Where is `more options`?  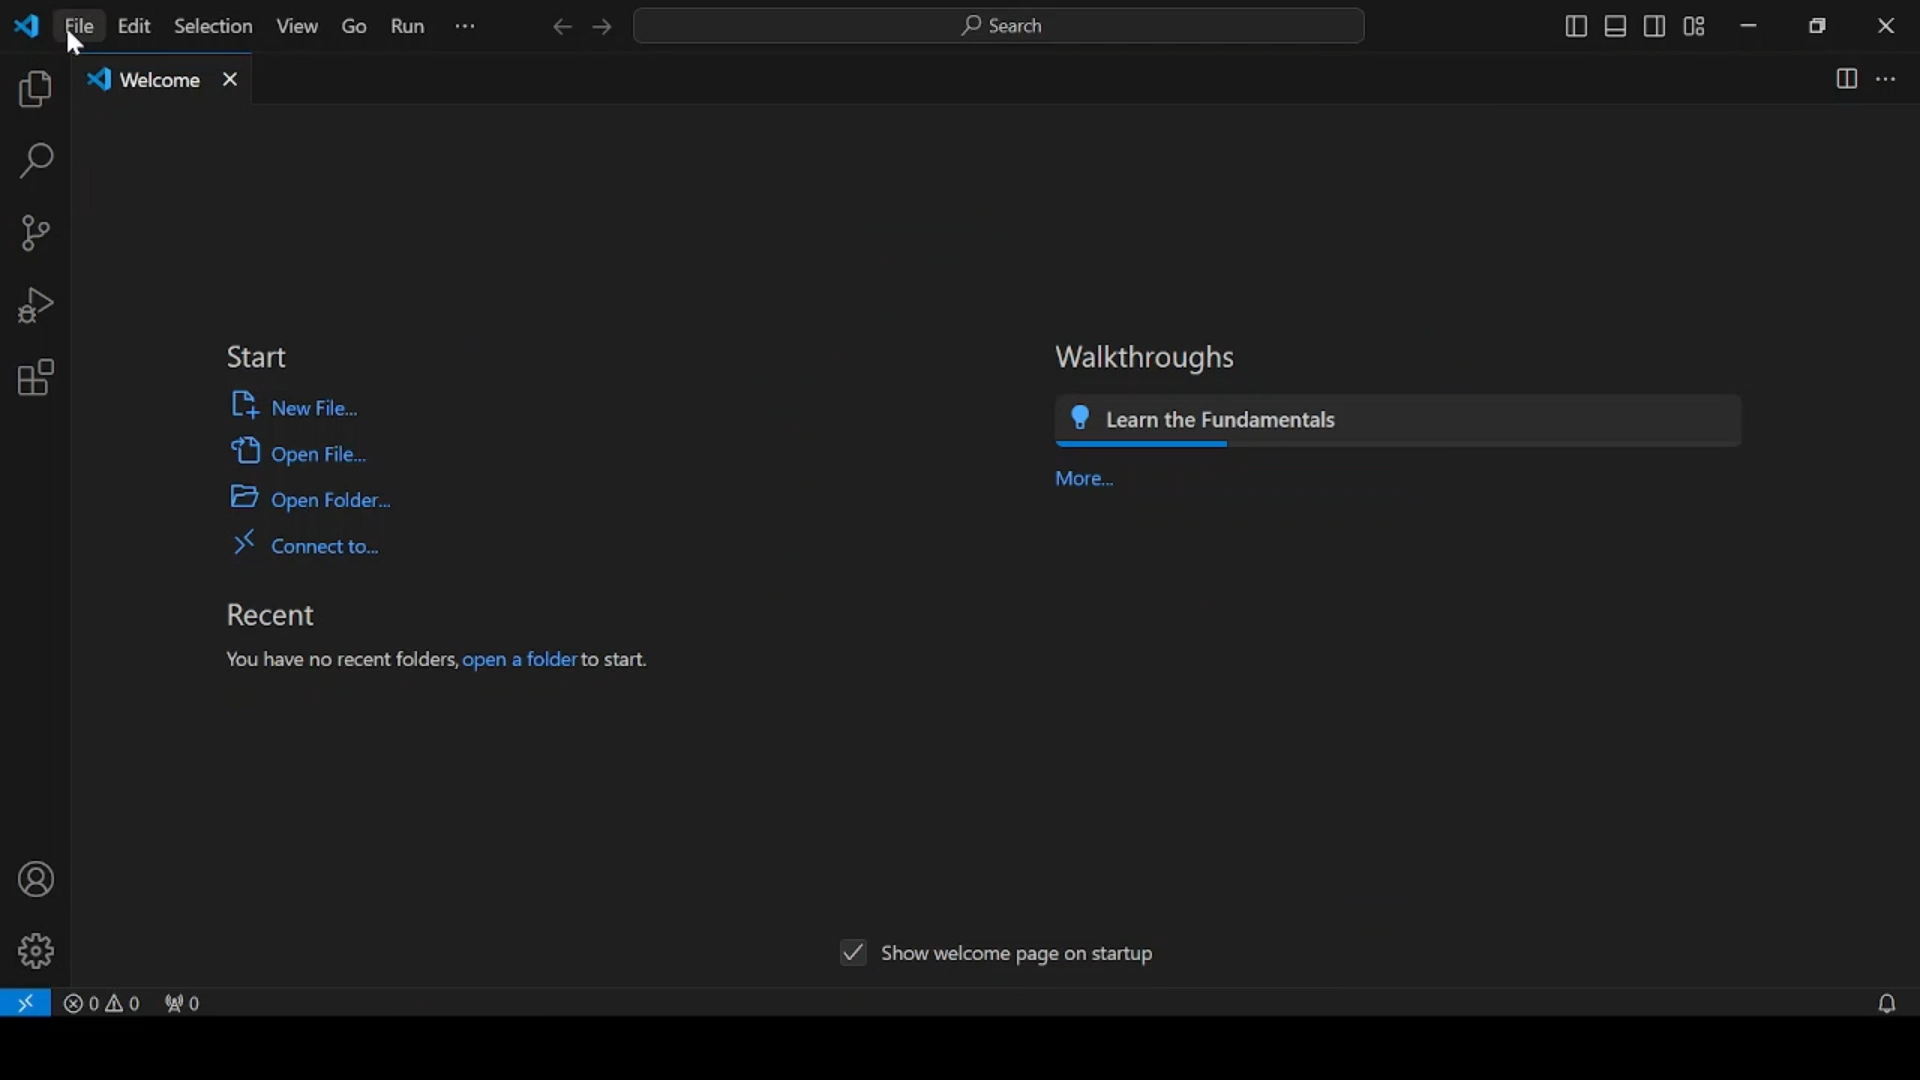
more options is located at coordinates (468, 27).